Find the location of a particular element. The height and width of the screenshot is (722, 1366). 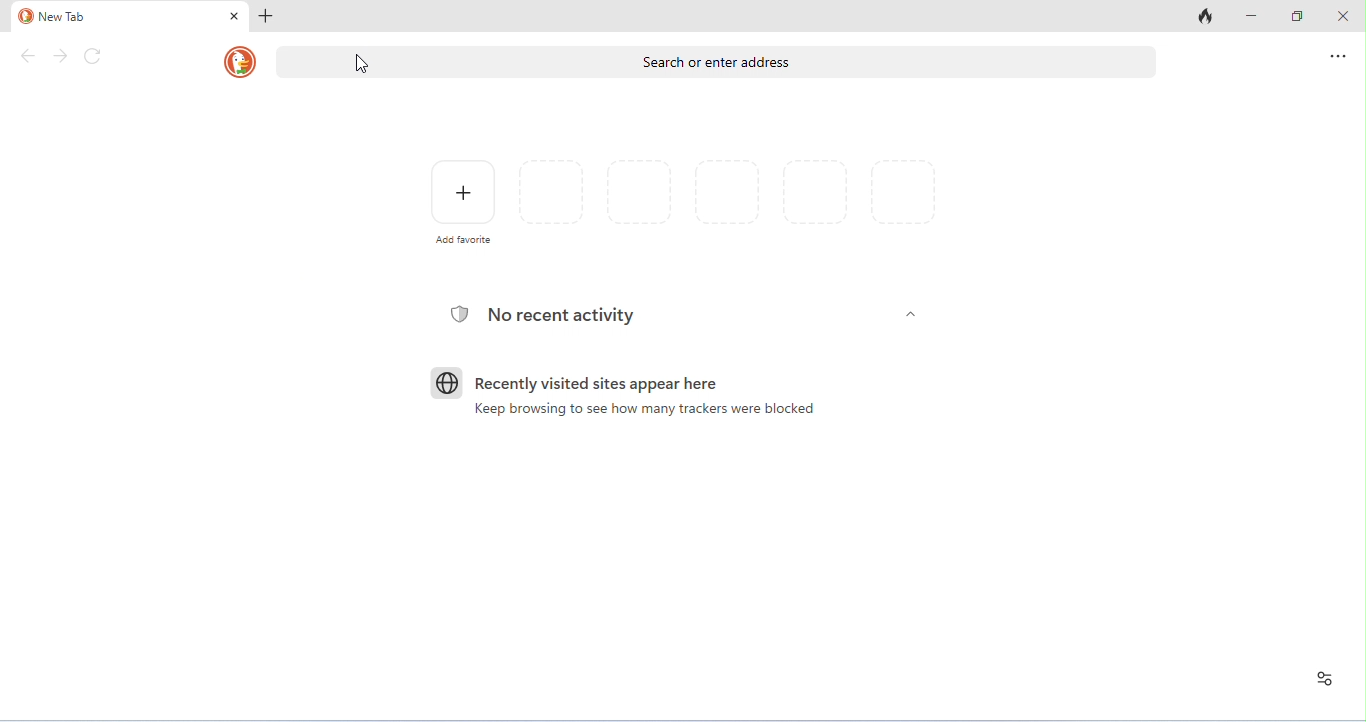

close is located at coordinates (1340, 16).